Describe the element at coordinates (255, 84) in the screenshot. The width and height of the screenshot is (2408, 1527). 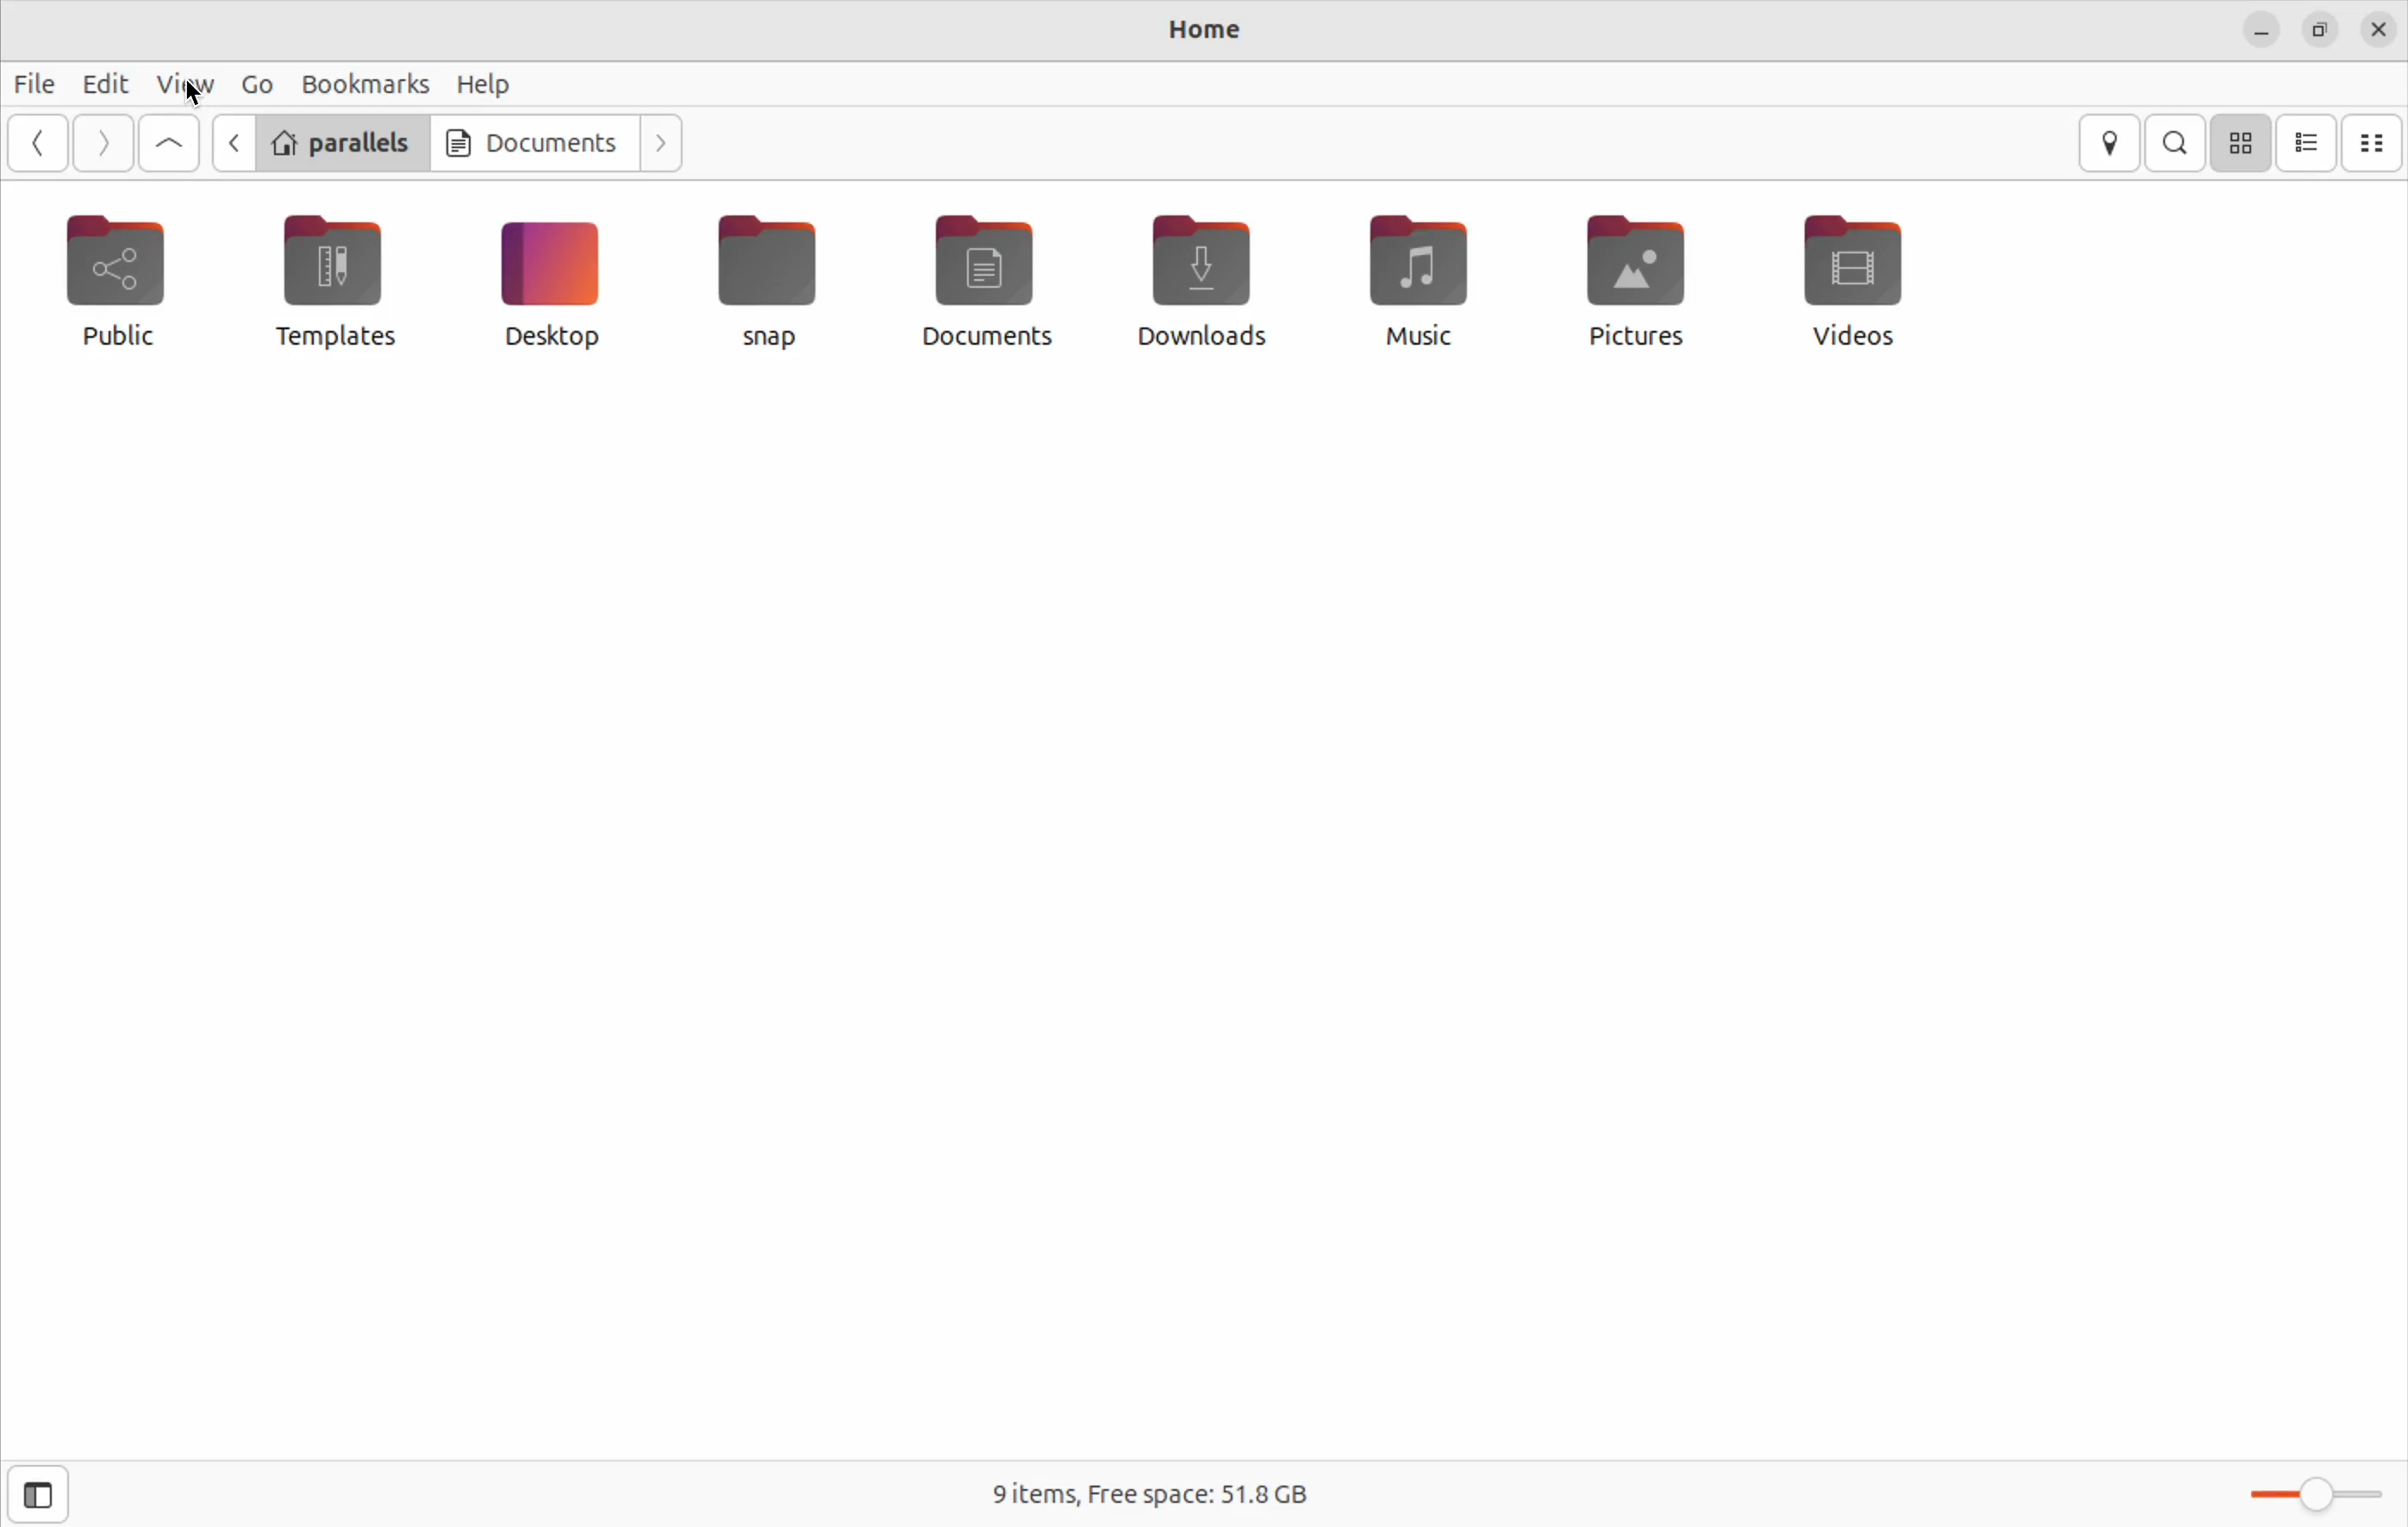
I see `Go` at that location.